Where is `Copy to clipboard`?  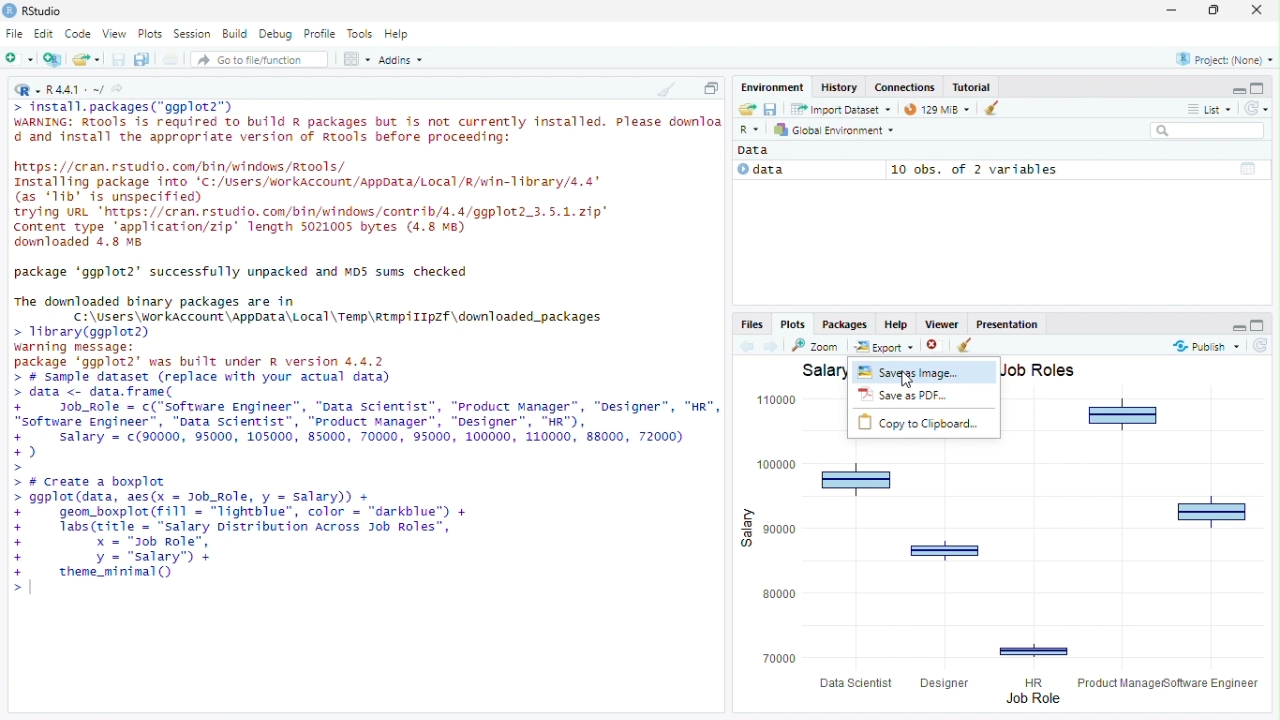 Copy to clipboard is located at coordinates (925, 425).